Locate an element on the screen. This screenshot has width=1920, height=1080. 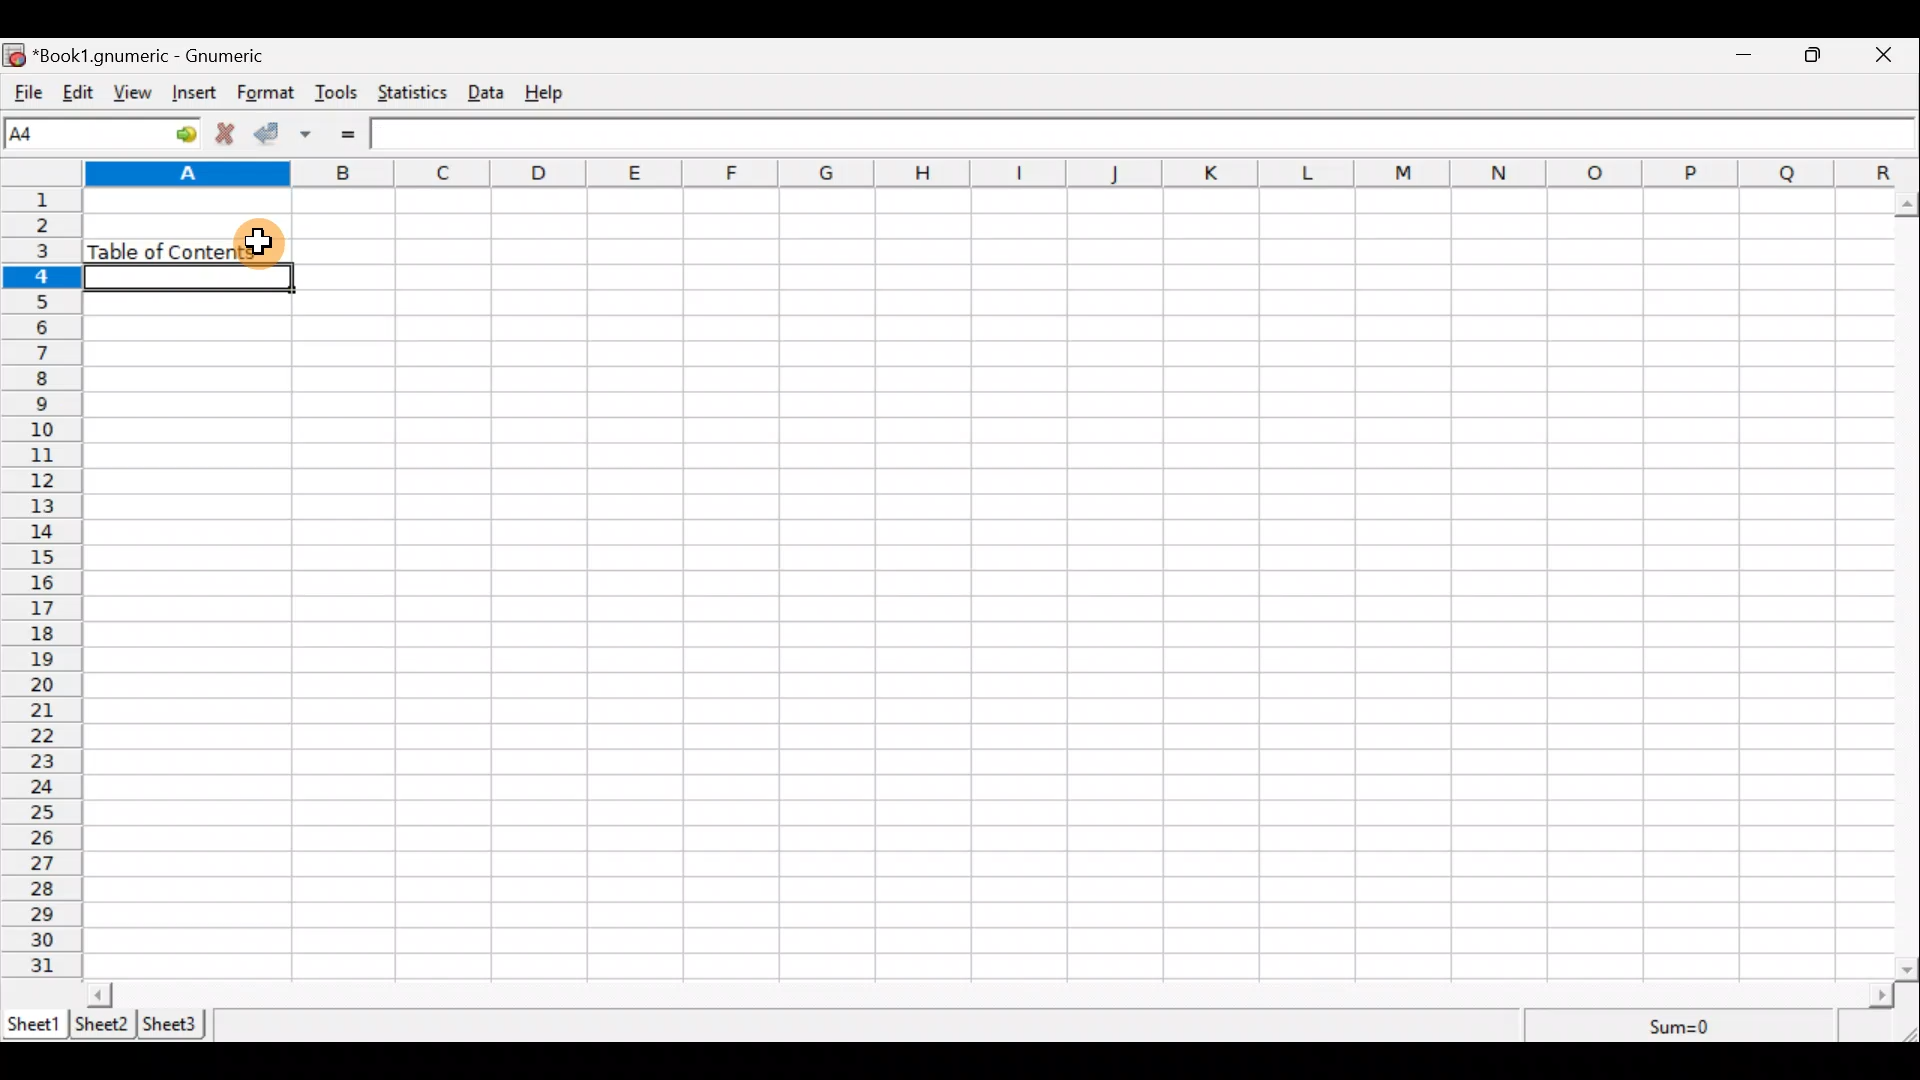
View is located at coordinates (132, 93).